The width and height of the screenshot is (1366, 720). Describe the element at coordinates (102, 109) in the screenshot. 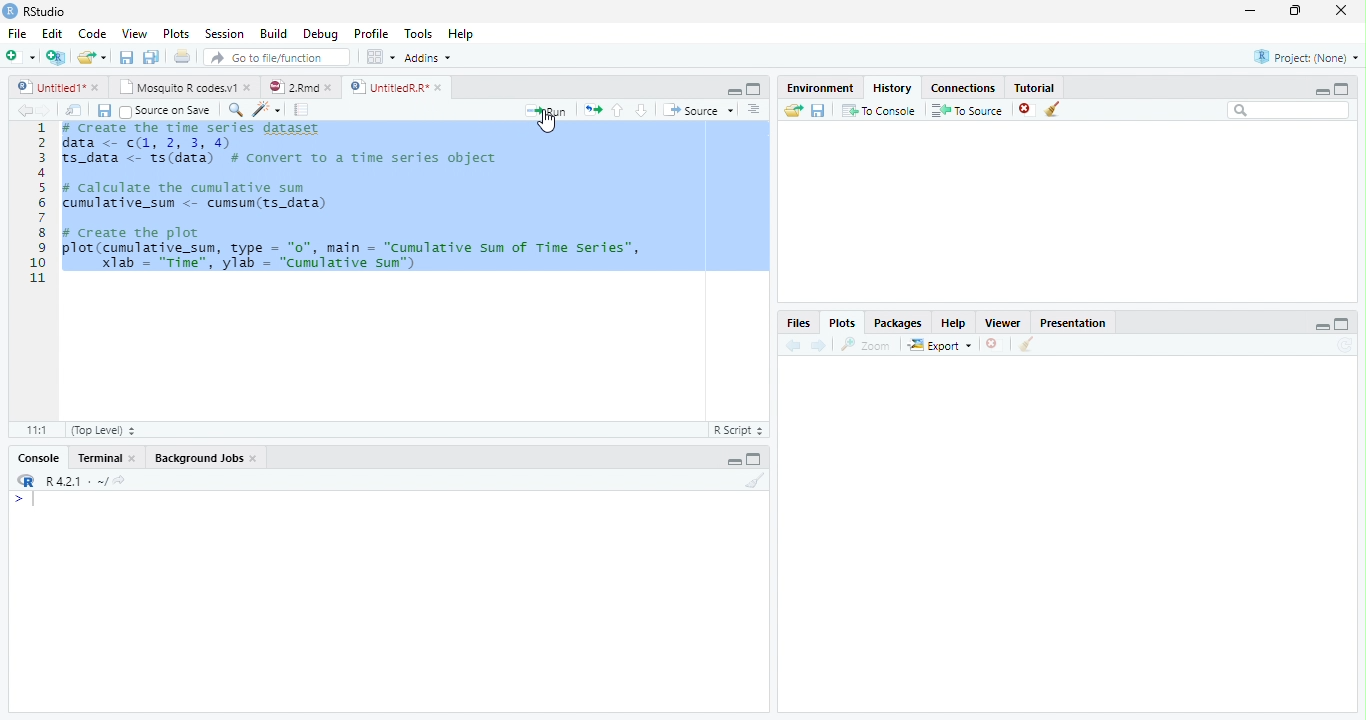

I see `Save` at that location.